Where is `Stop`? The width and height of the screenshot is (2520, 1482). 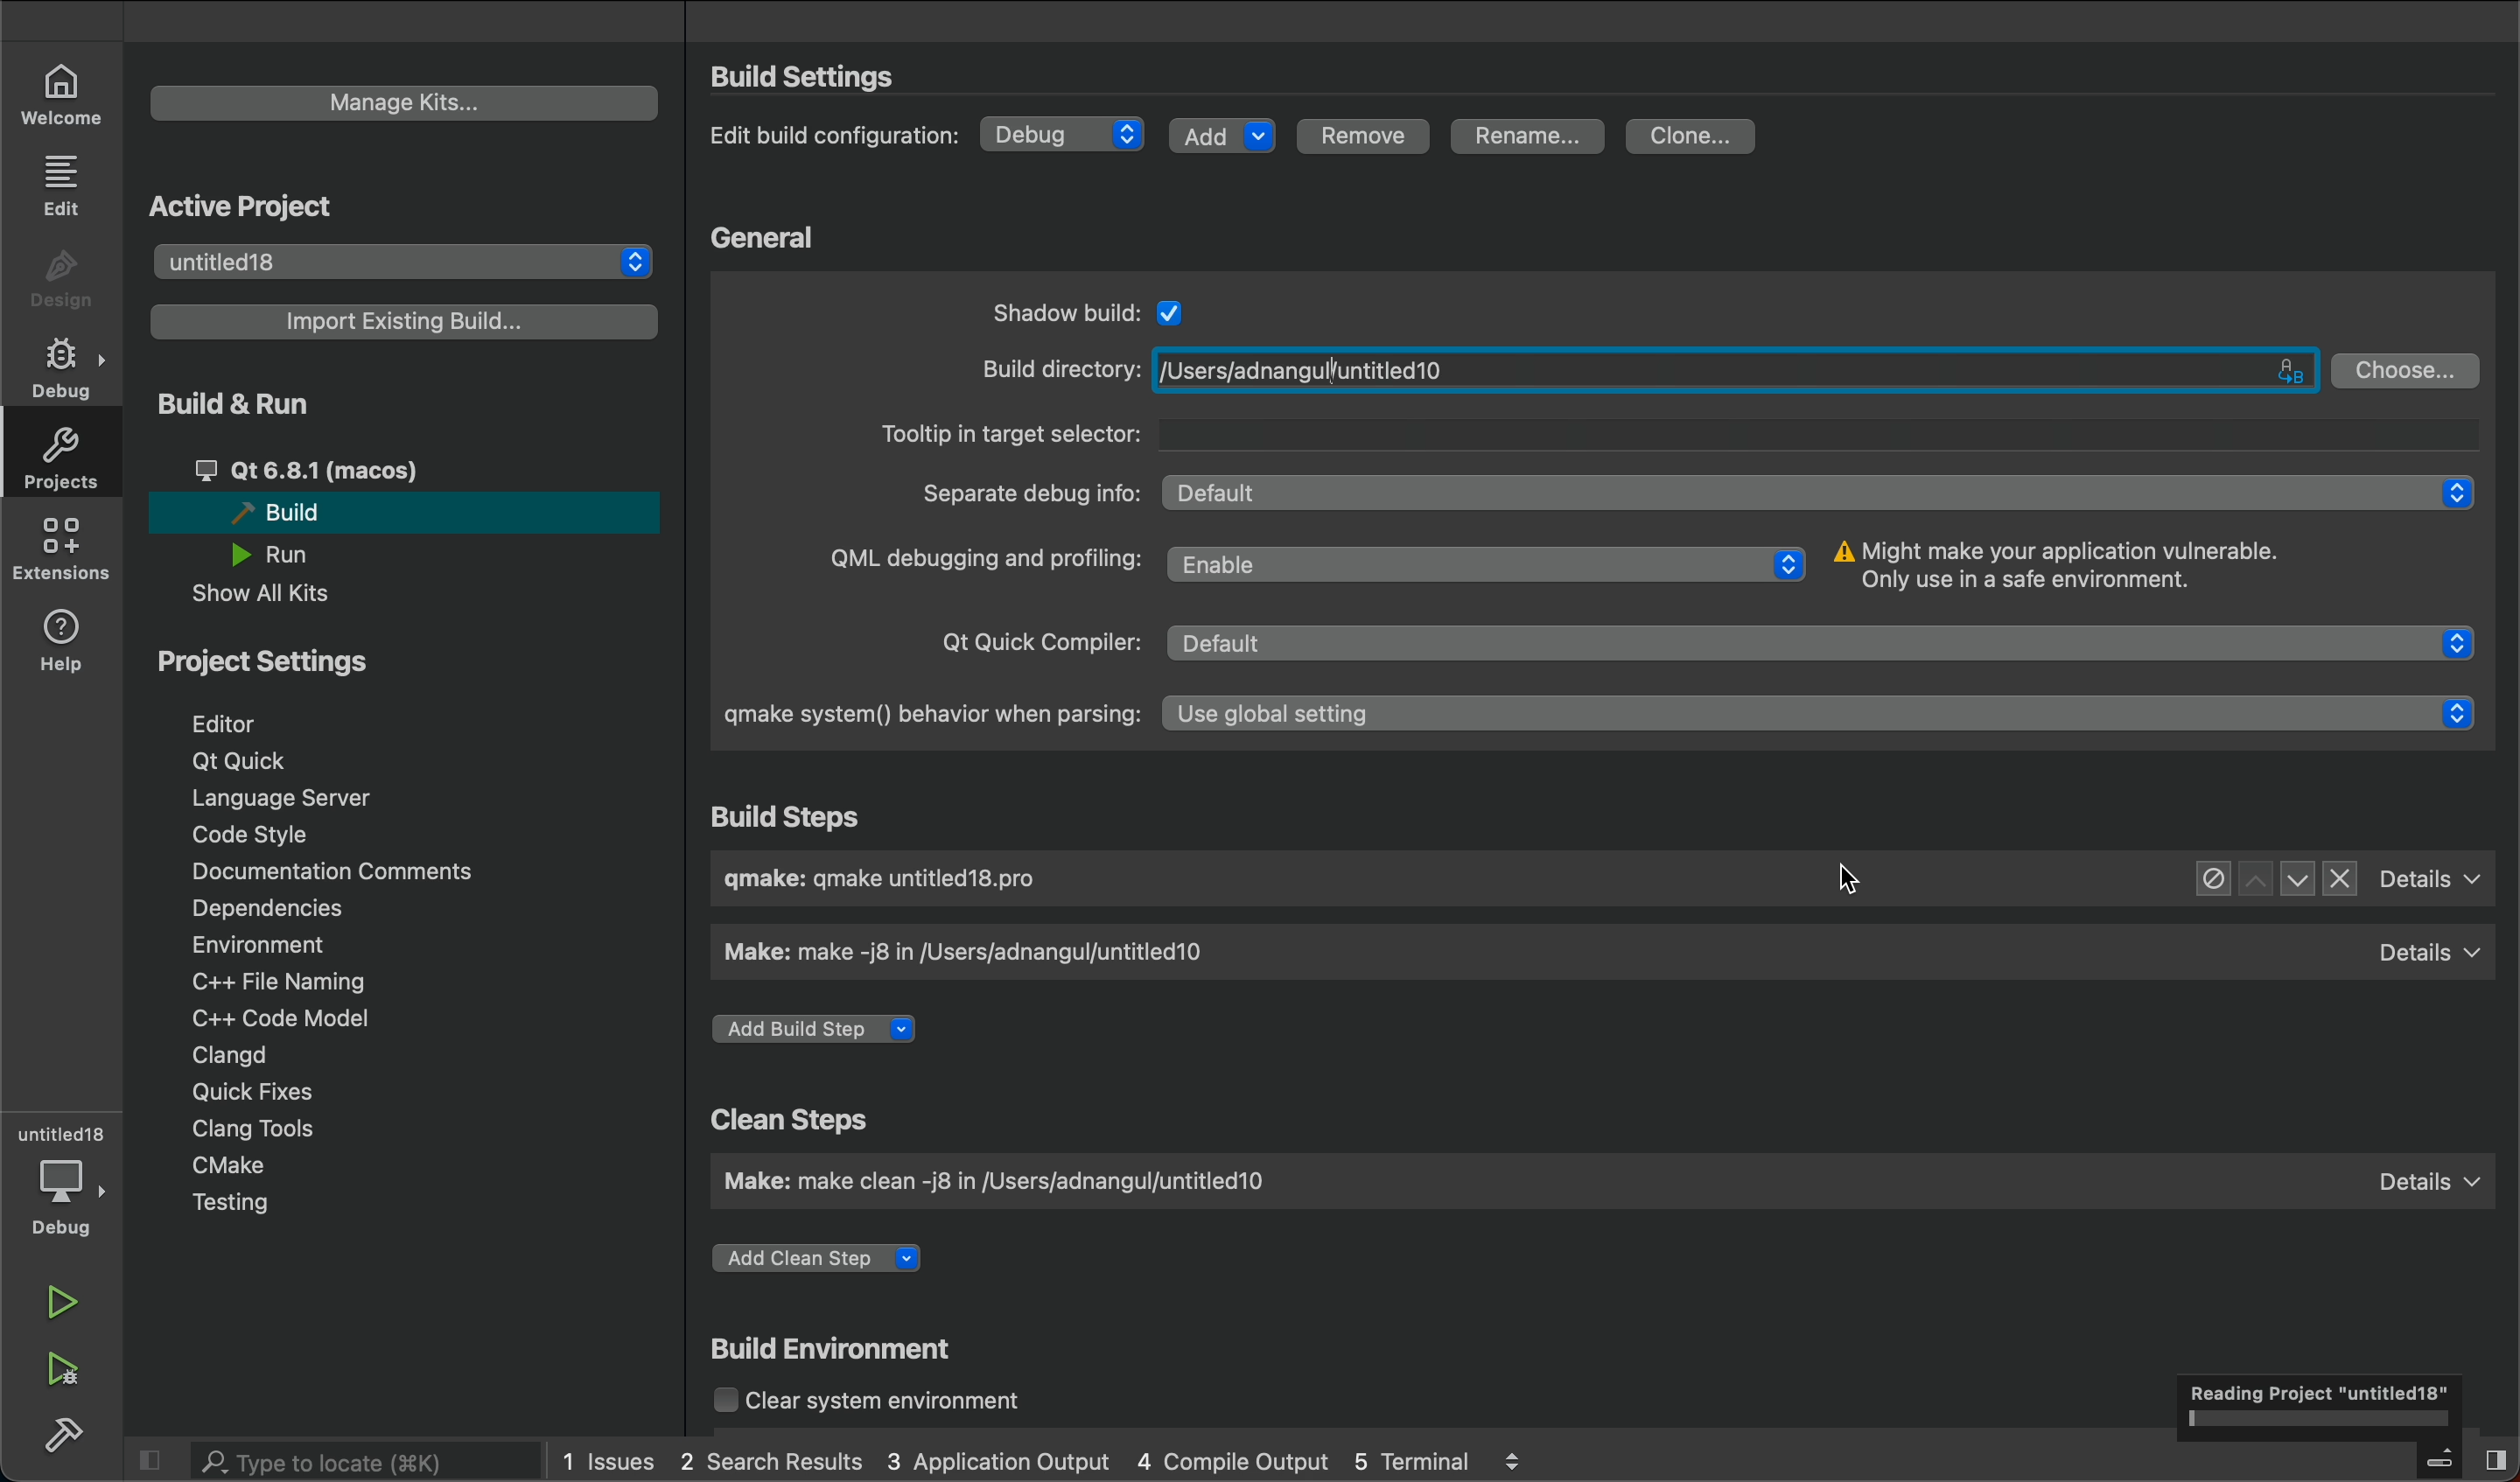 Stop is located at coordinates (2210, 880).